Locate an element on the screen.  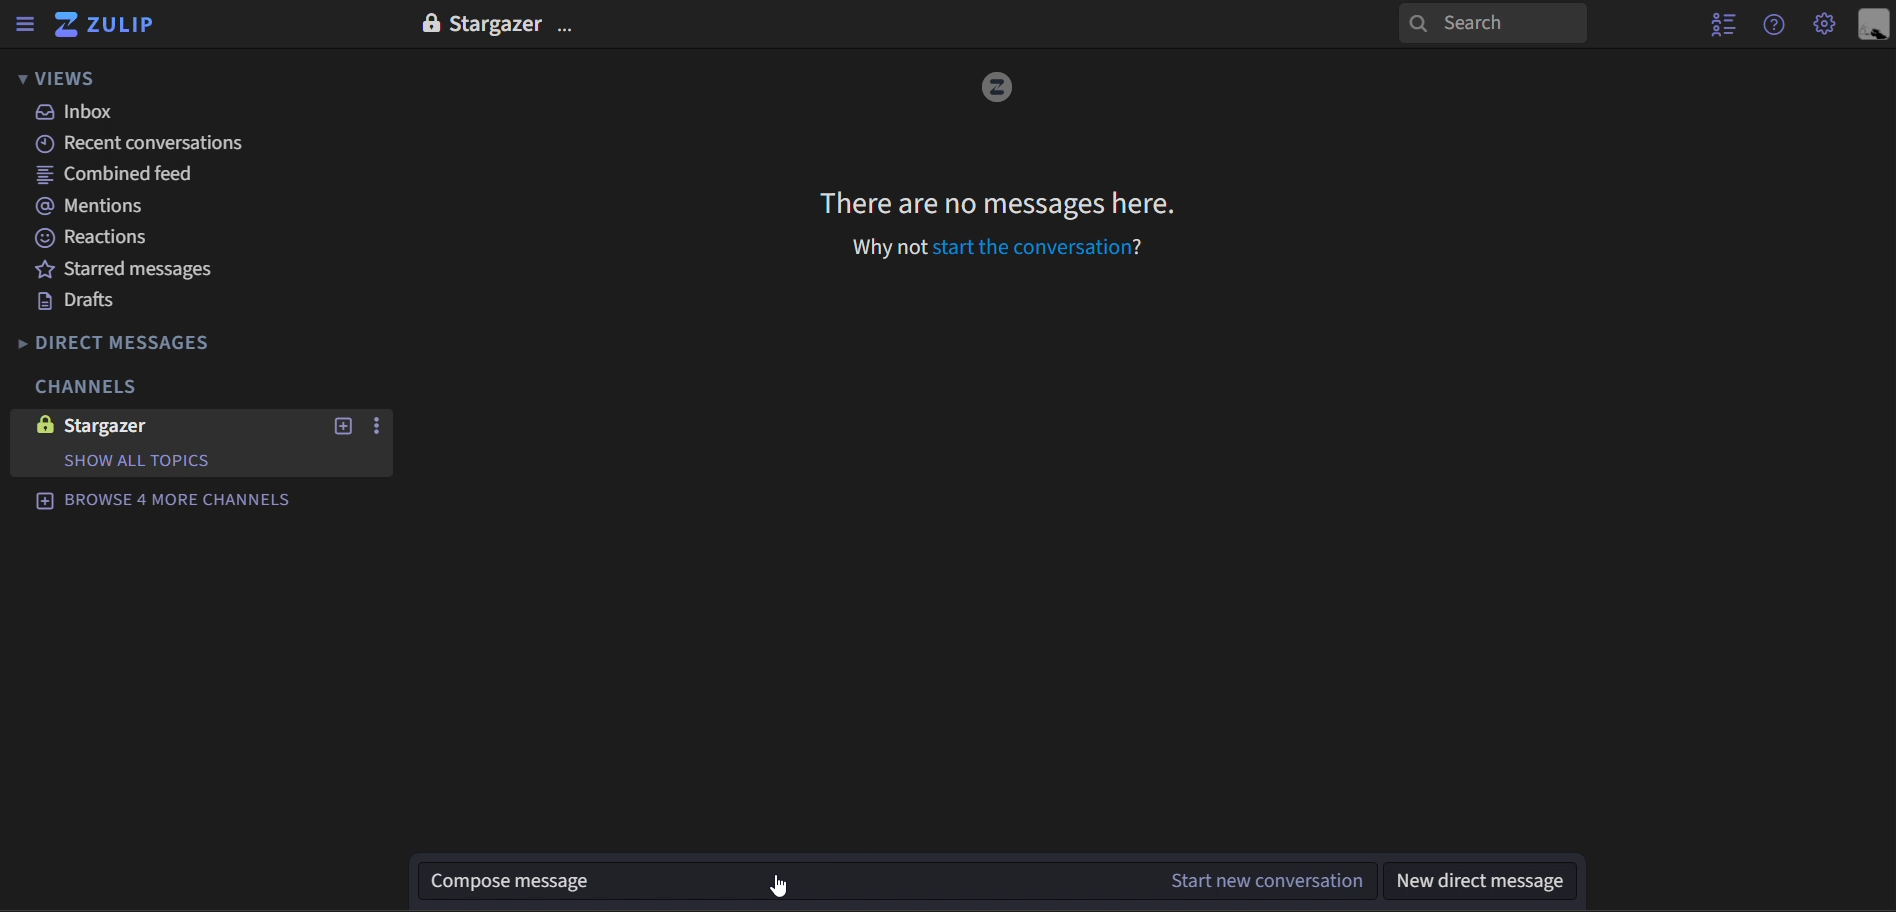
search  is located at coordinates (1495, 22).